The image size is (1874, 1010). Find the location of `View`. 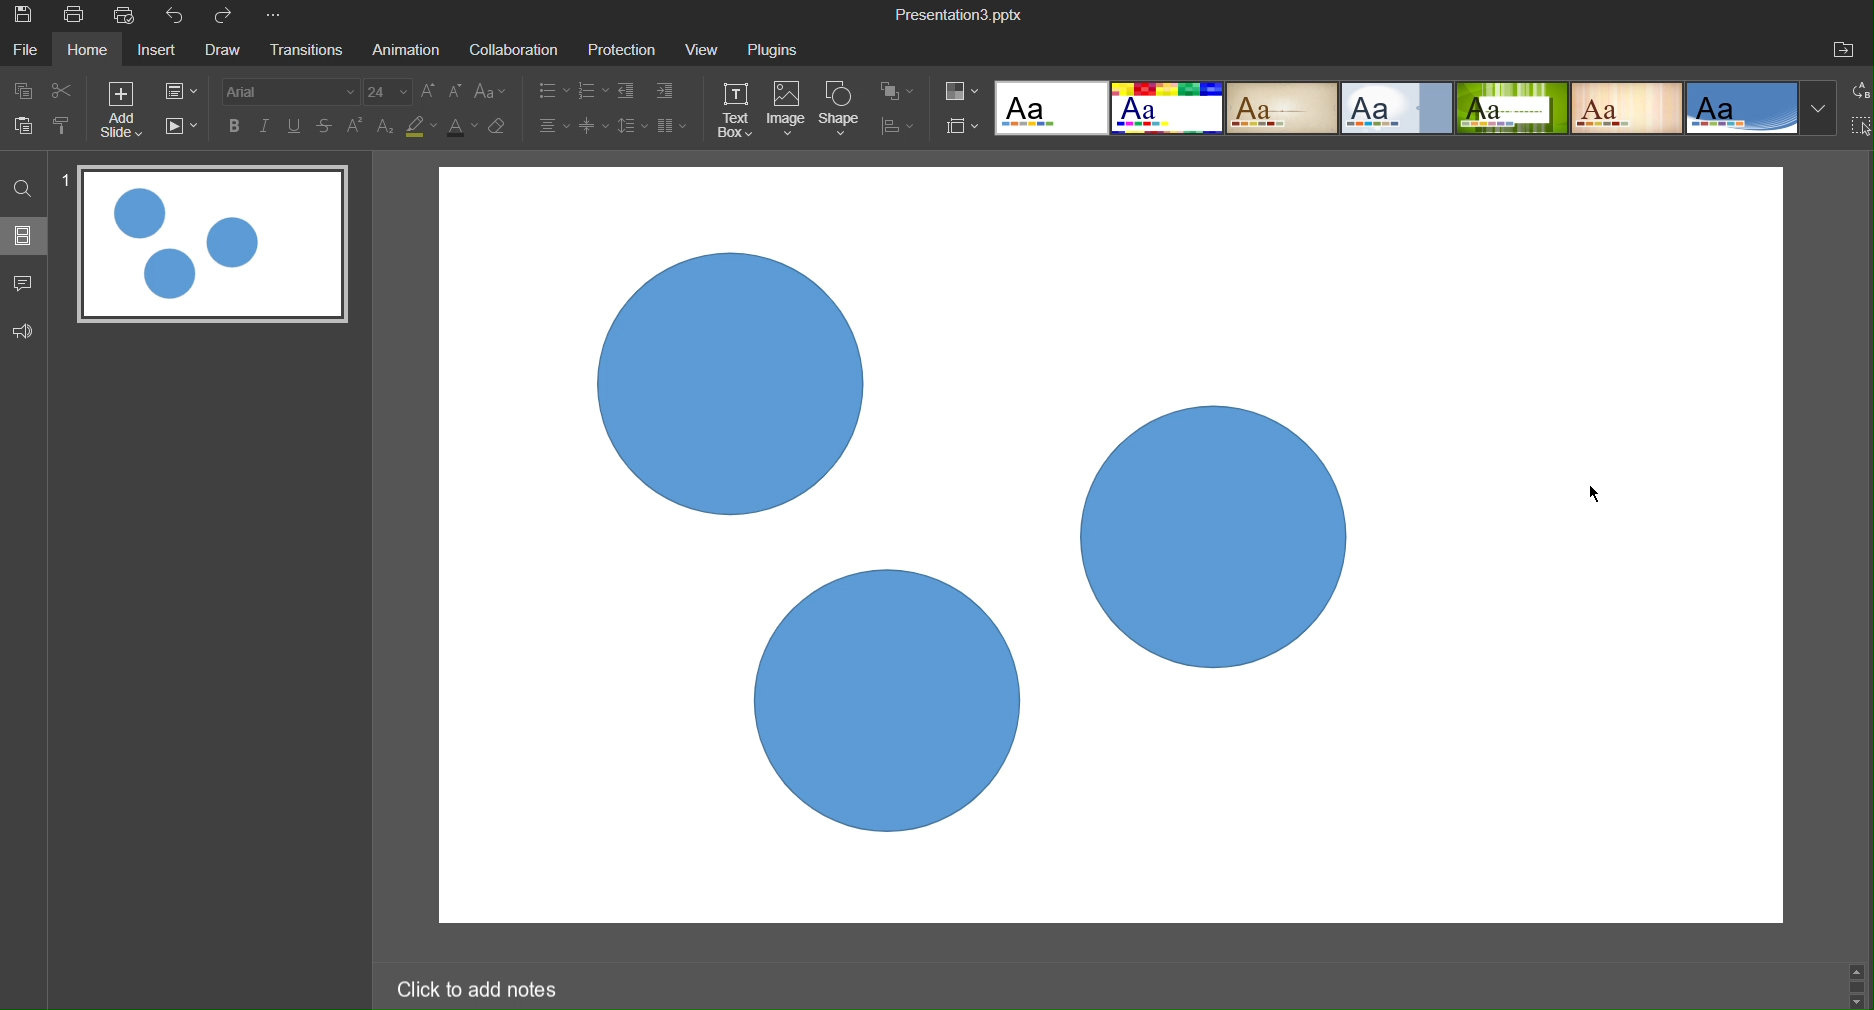

View is located at coordinates (704, 50).